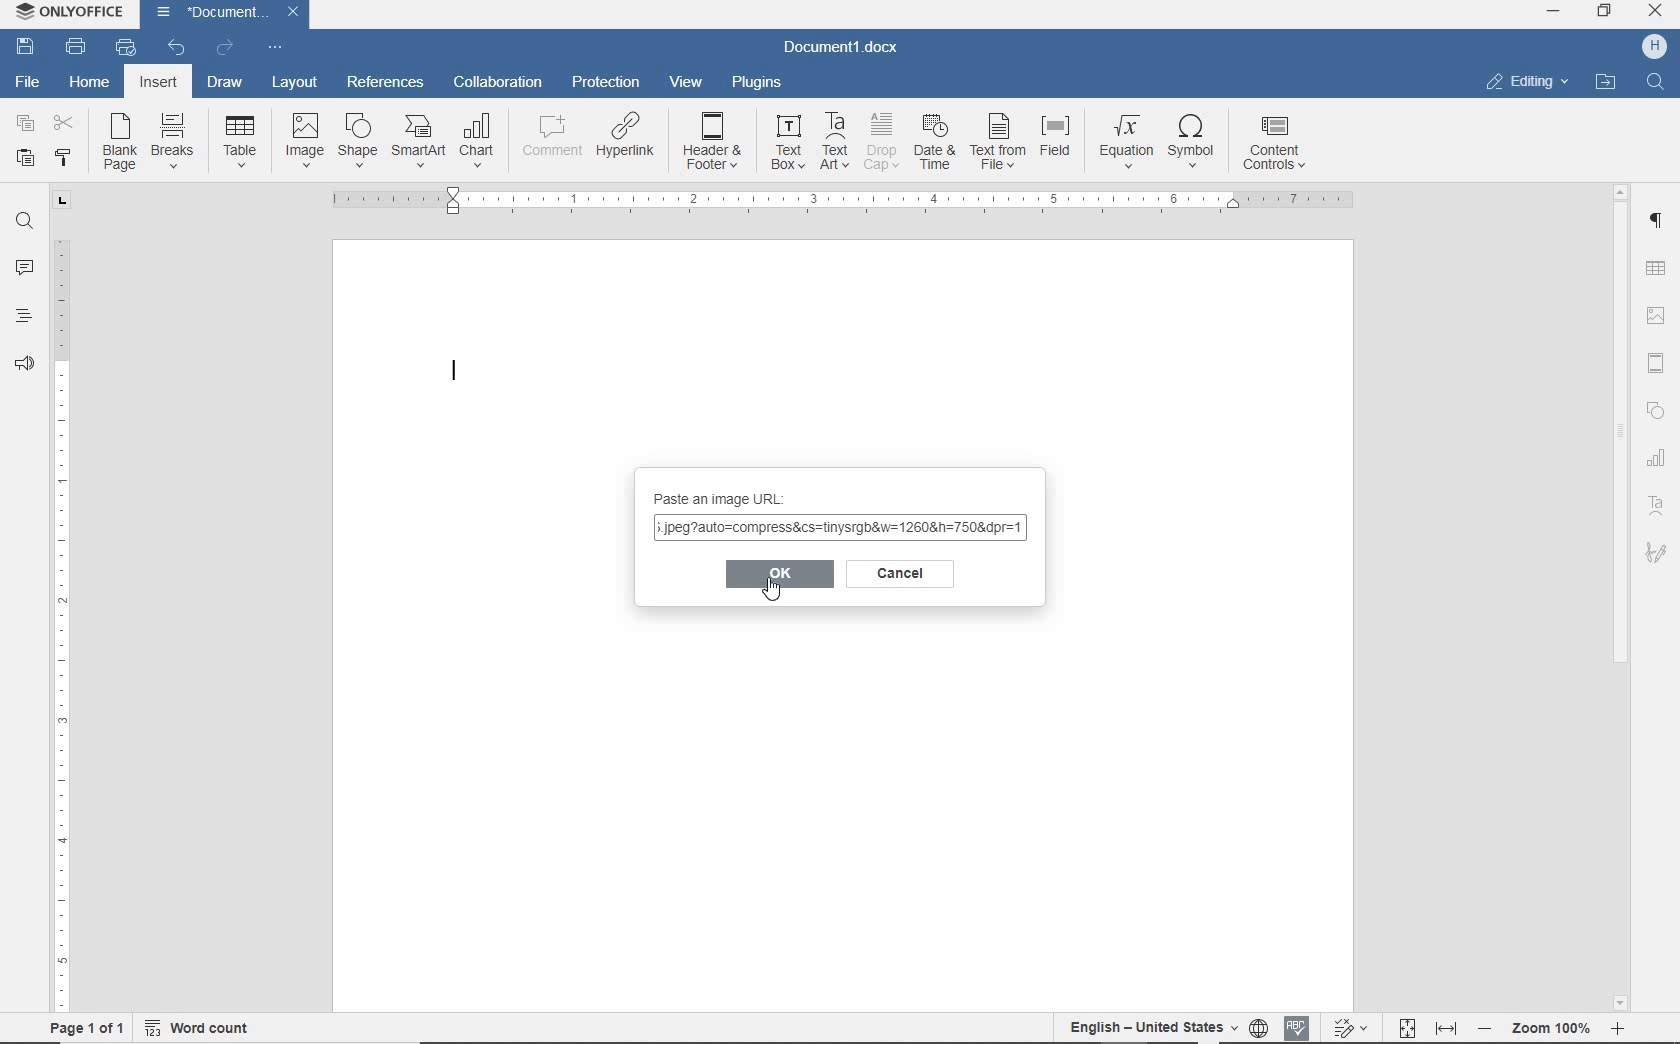 This screenshot has height=1044, width=1680. What do you see at coordinates (1059, 142) in the screenshot?
I see `field` at bounding box center [1059, 142].